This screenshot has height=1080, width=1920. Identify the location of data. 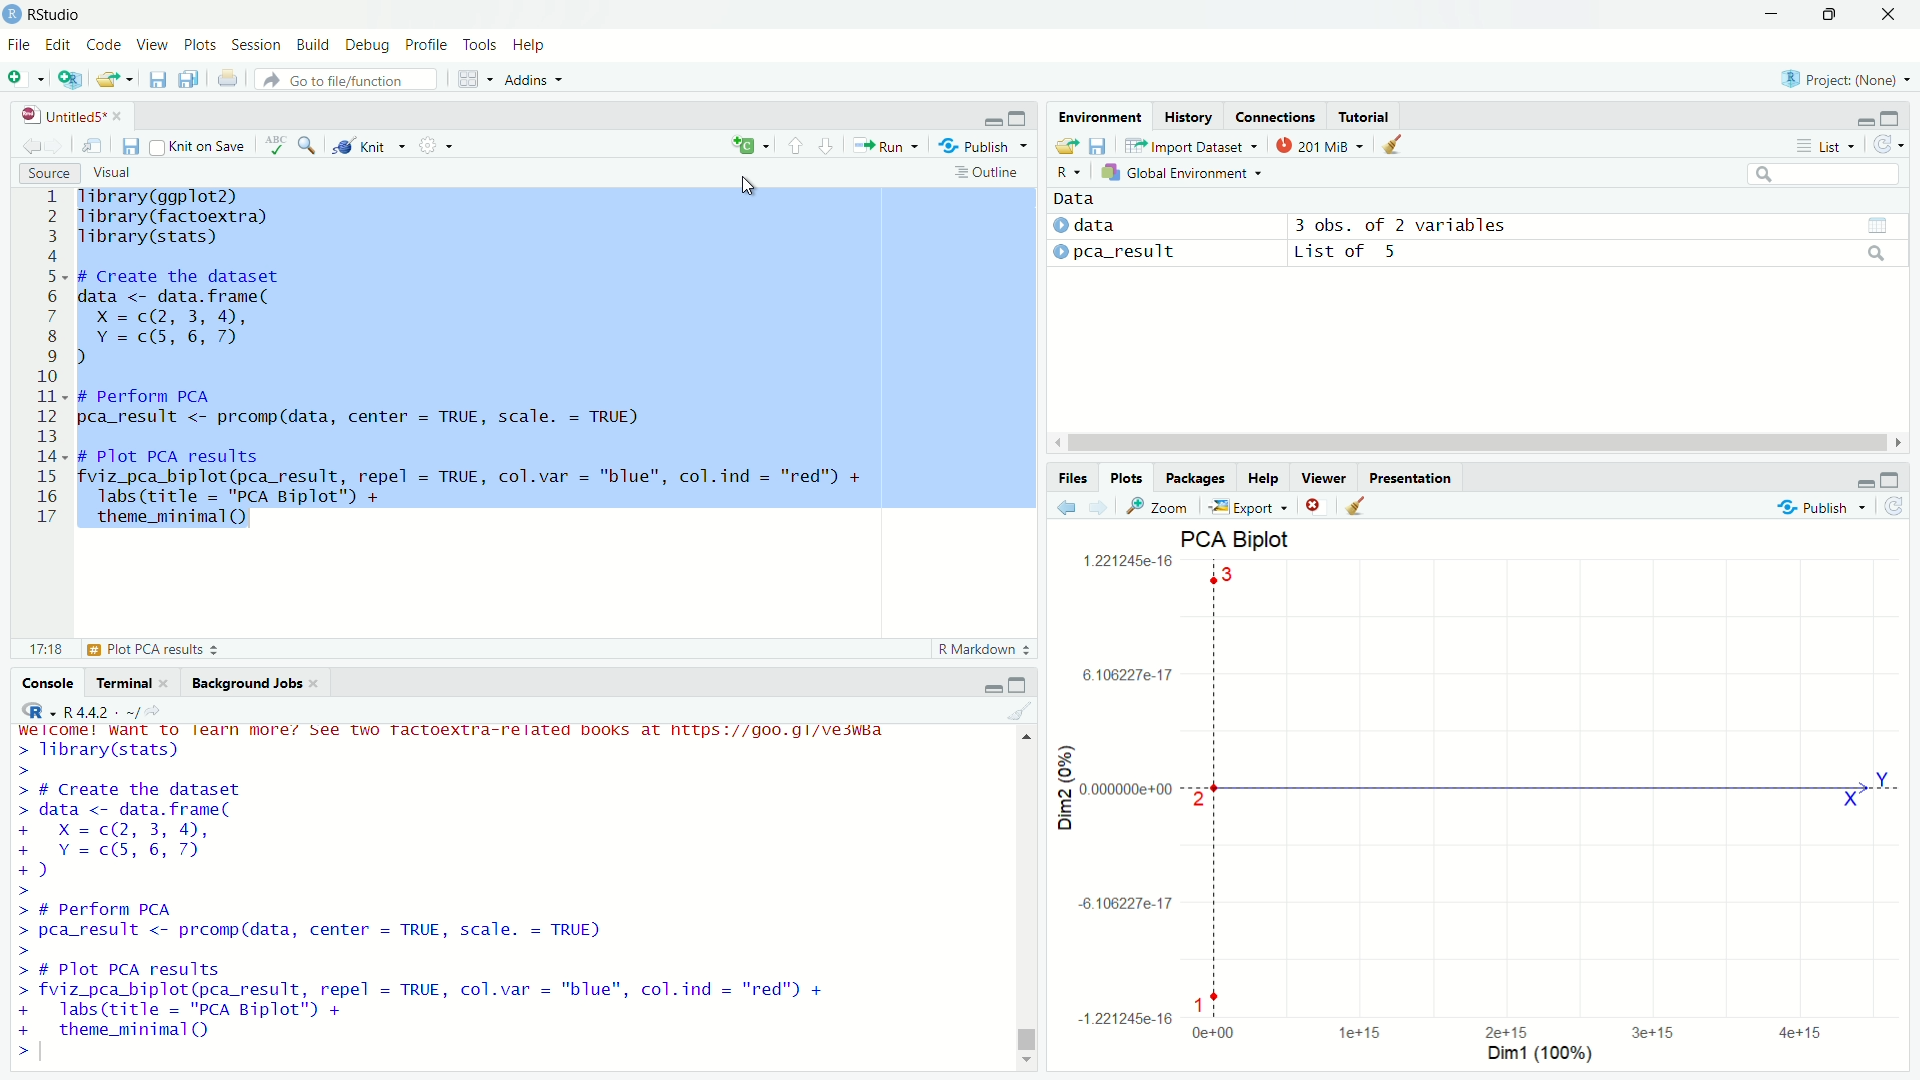
(1078, 200).